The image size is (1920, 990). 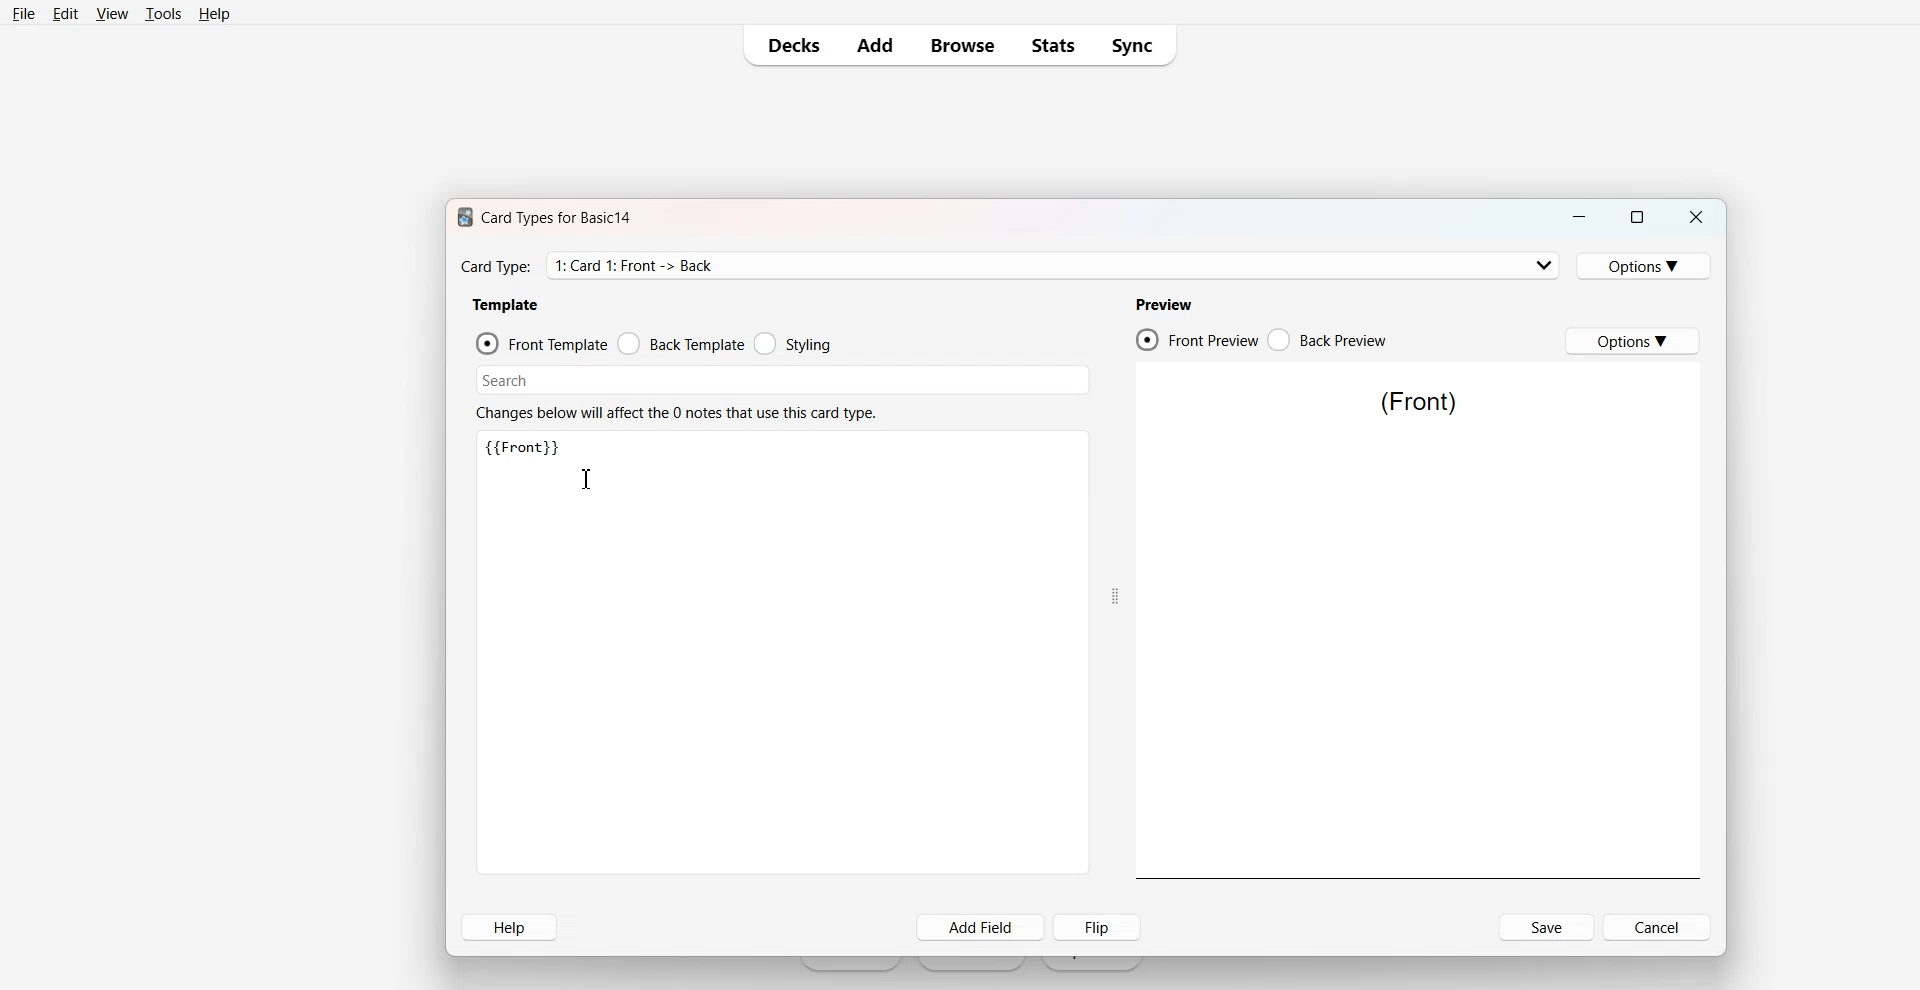 I want to click on Add, so click(x=877, y=46).